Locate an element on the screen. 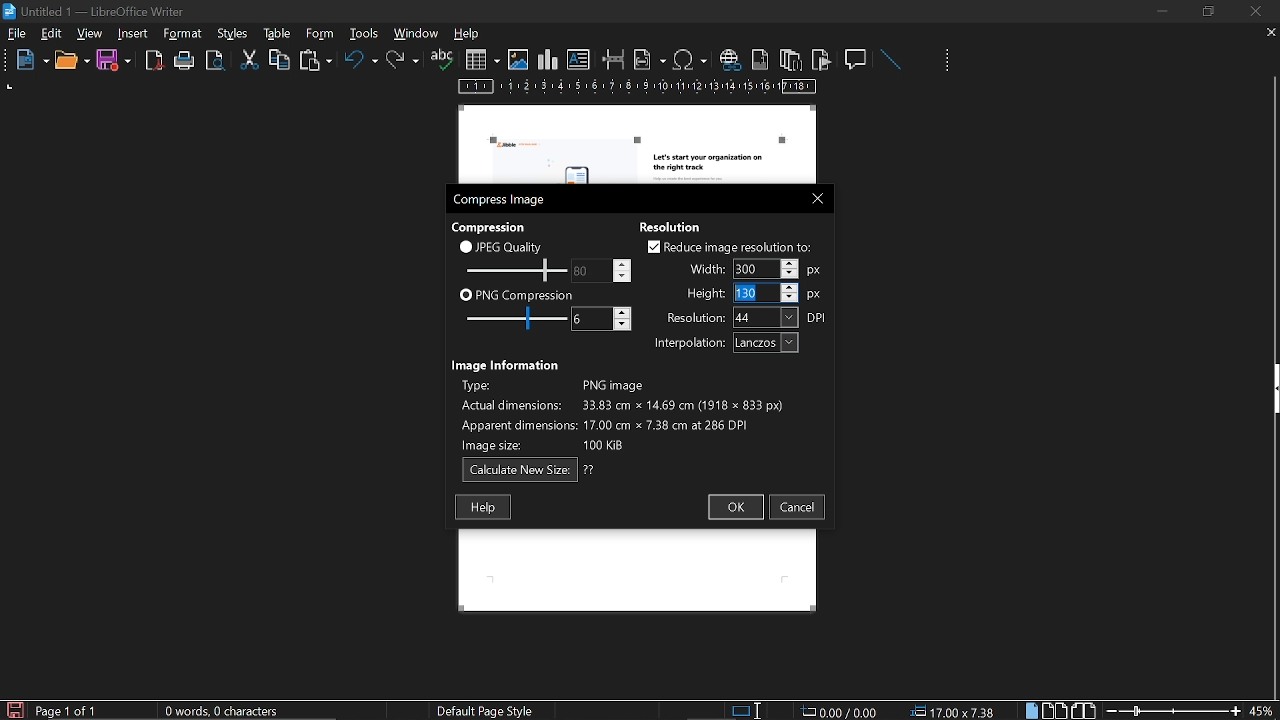 The image size is (1280, 720). Resolution is located at coordinates (677, 225).